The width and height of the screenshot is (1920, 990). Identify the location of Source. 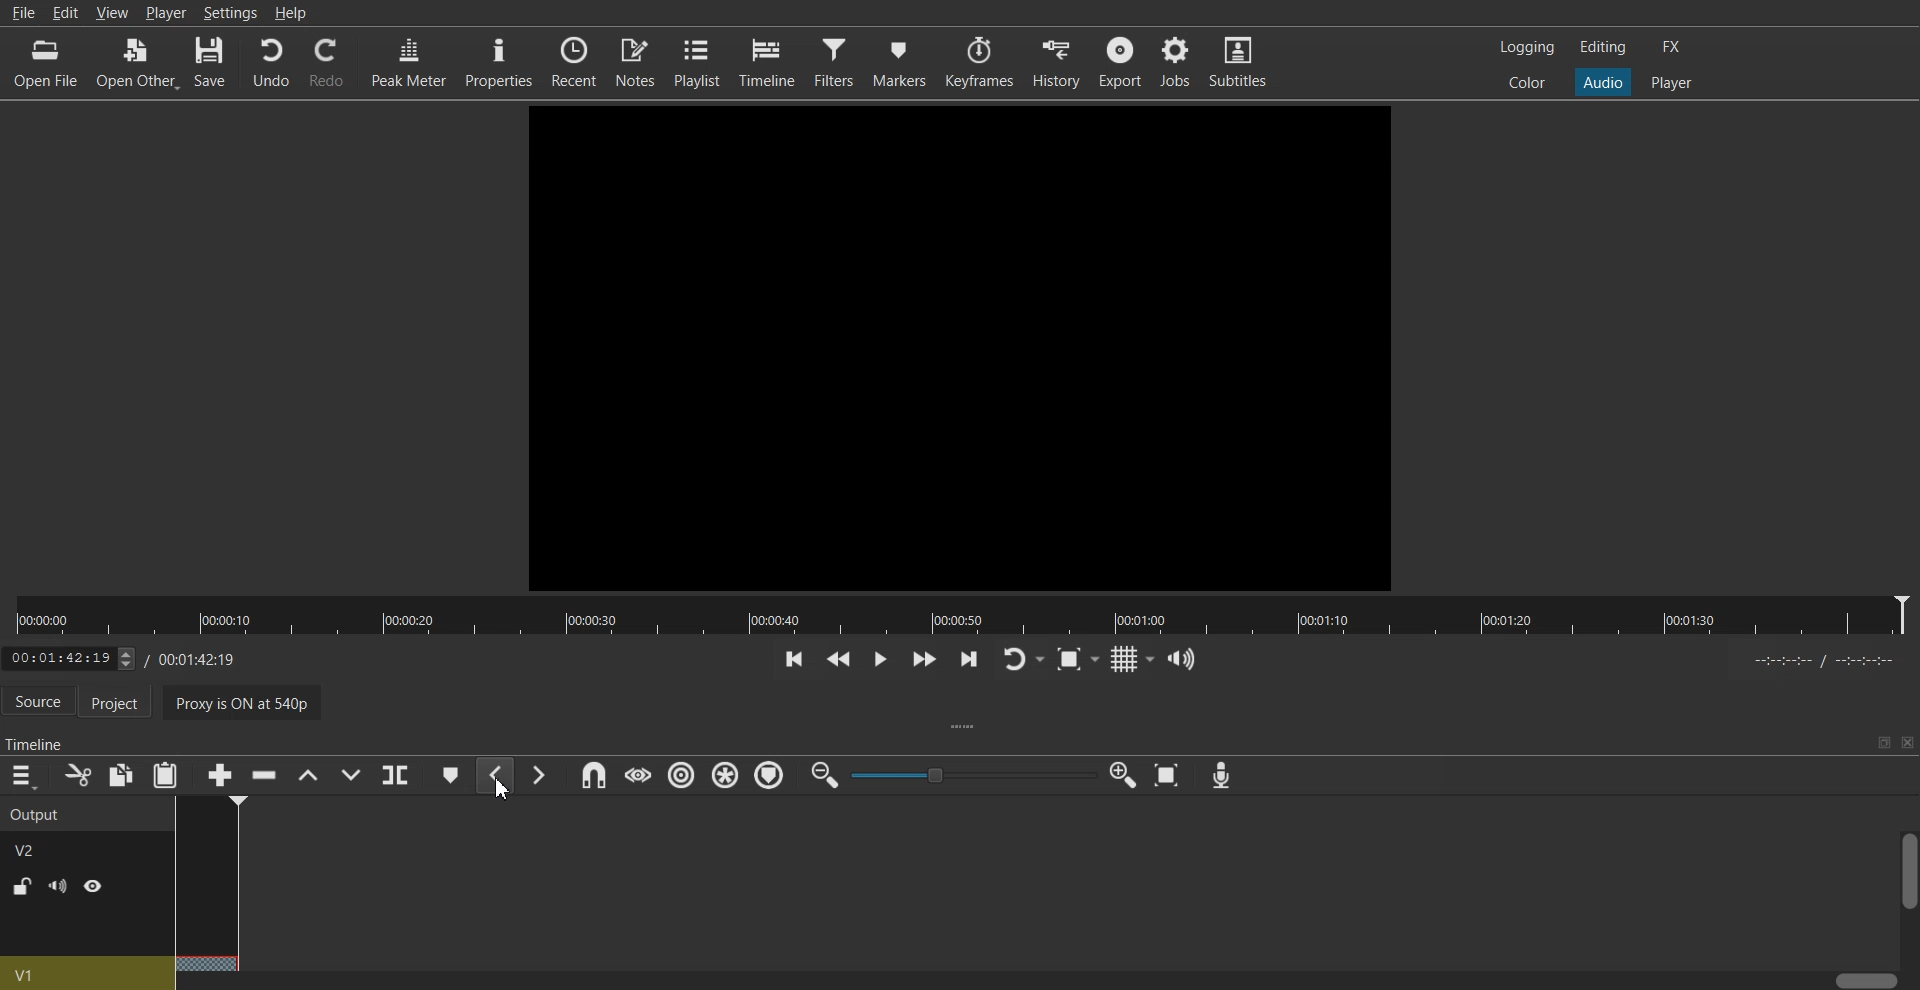
(37, 700).